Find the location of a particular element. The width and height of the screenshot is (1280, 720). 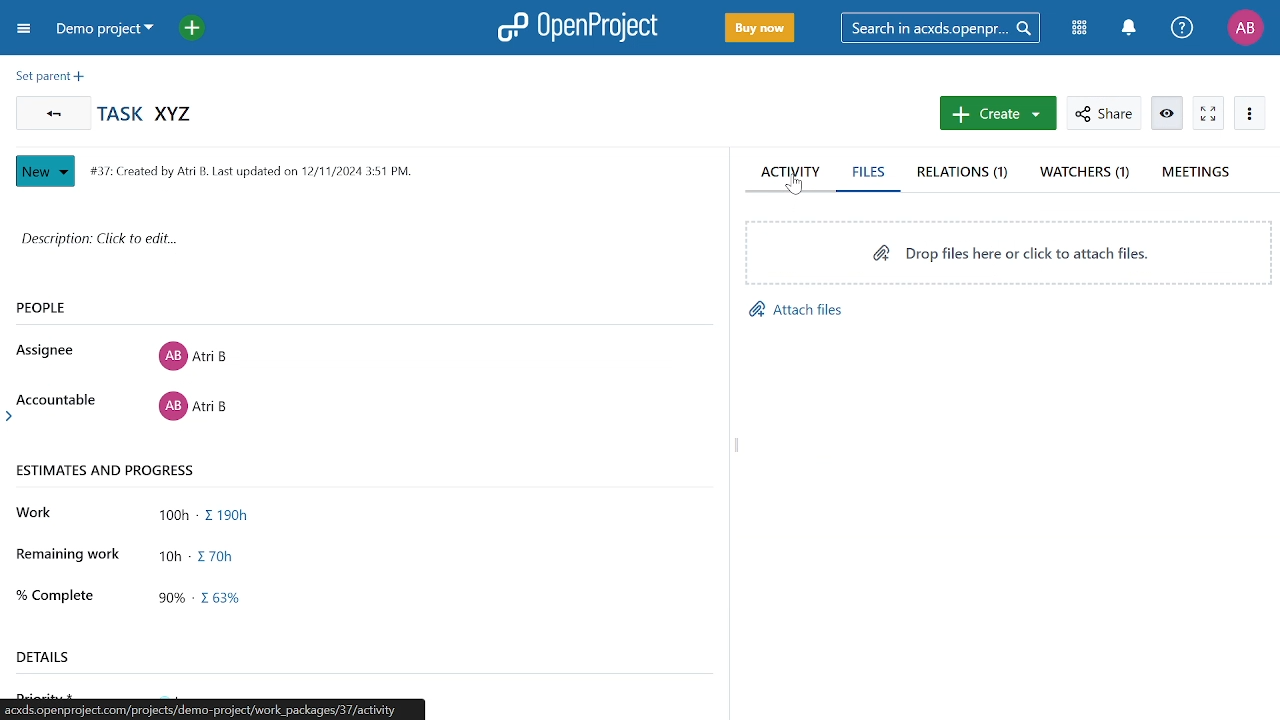

Total work is located at coordinates (419, 517).